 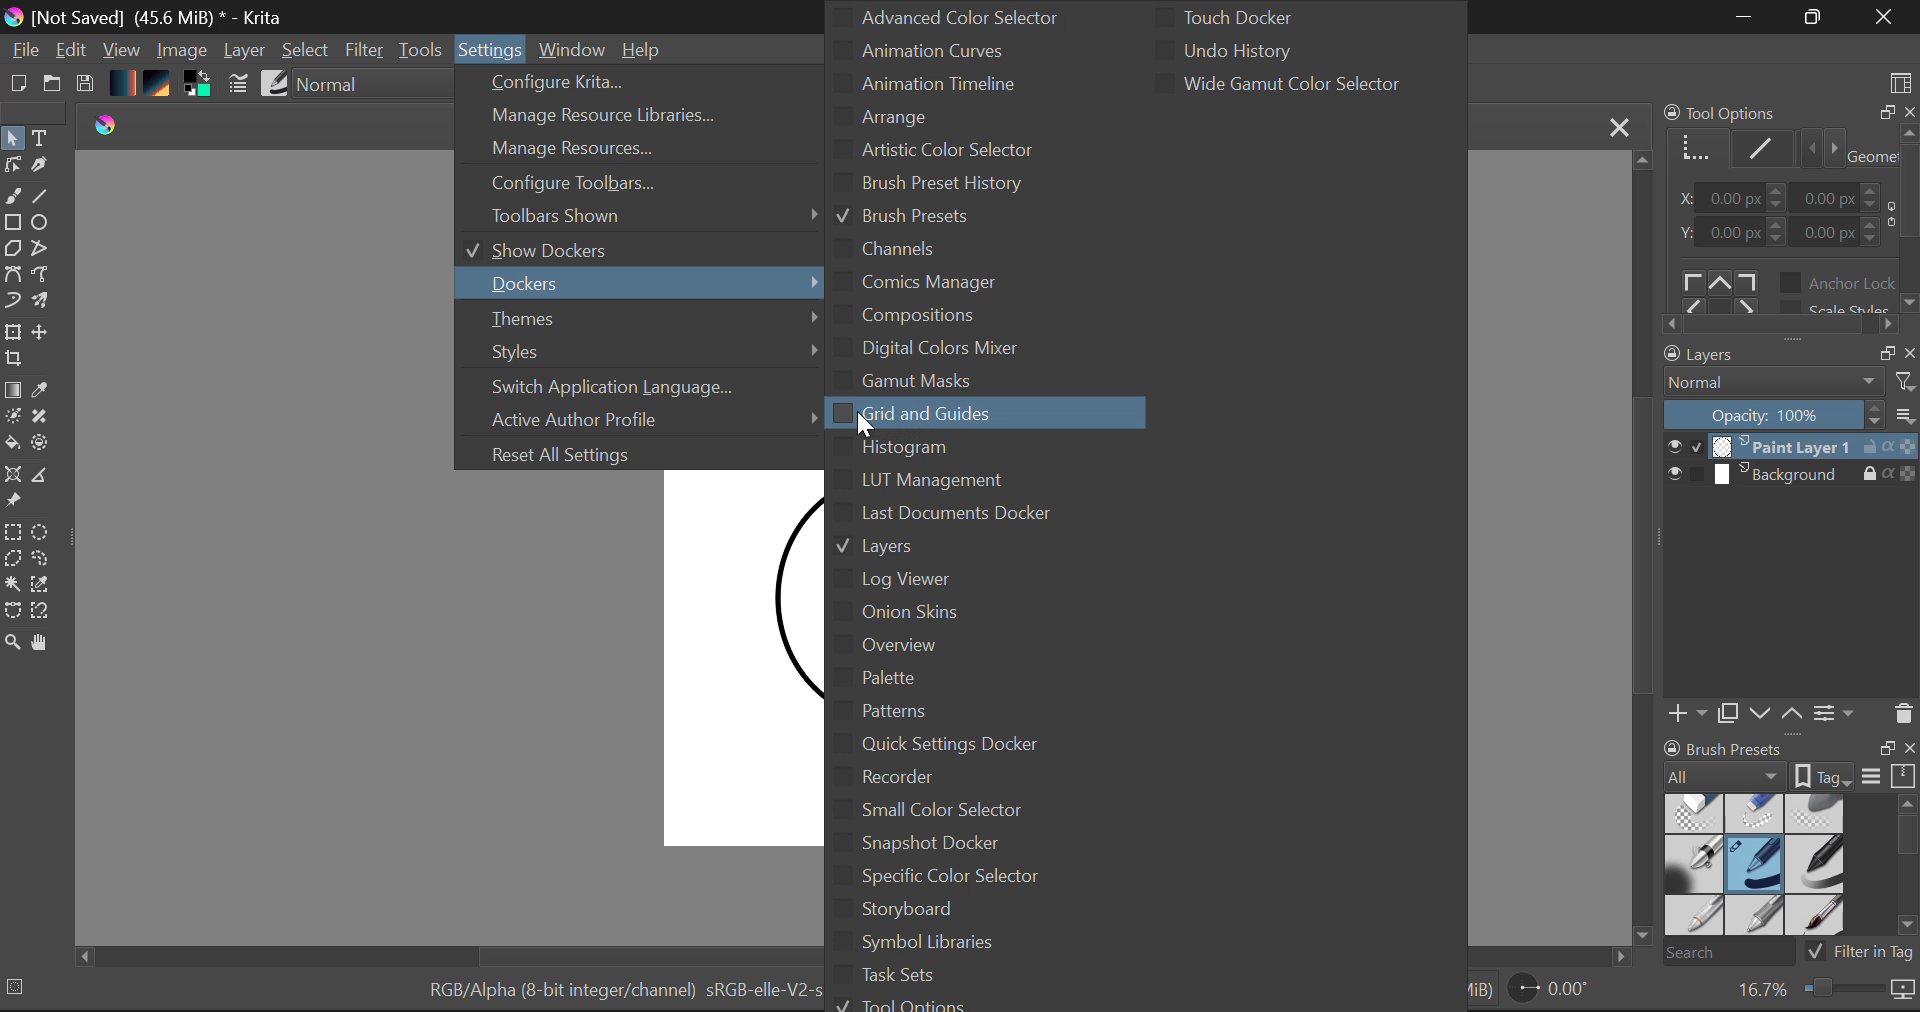 What do you see at coordinates (306, 51) in the screenshot?
I see `Select` at bounding box center [306, 51].